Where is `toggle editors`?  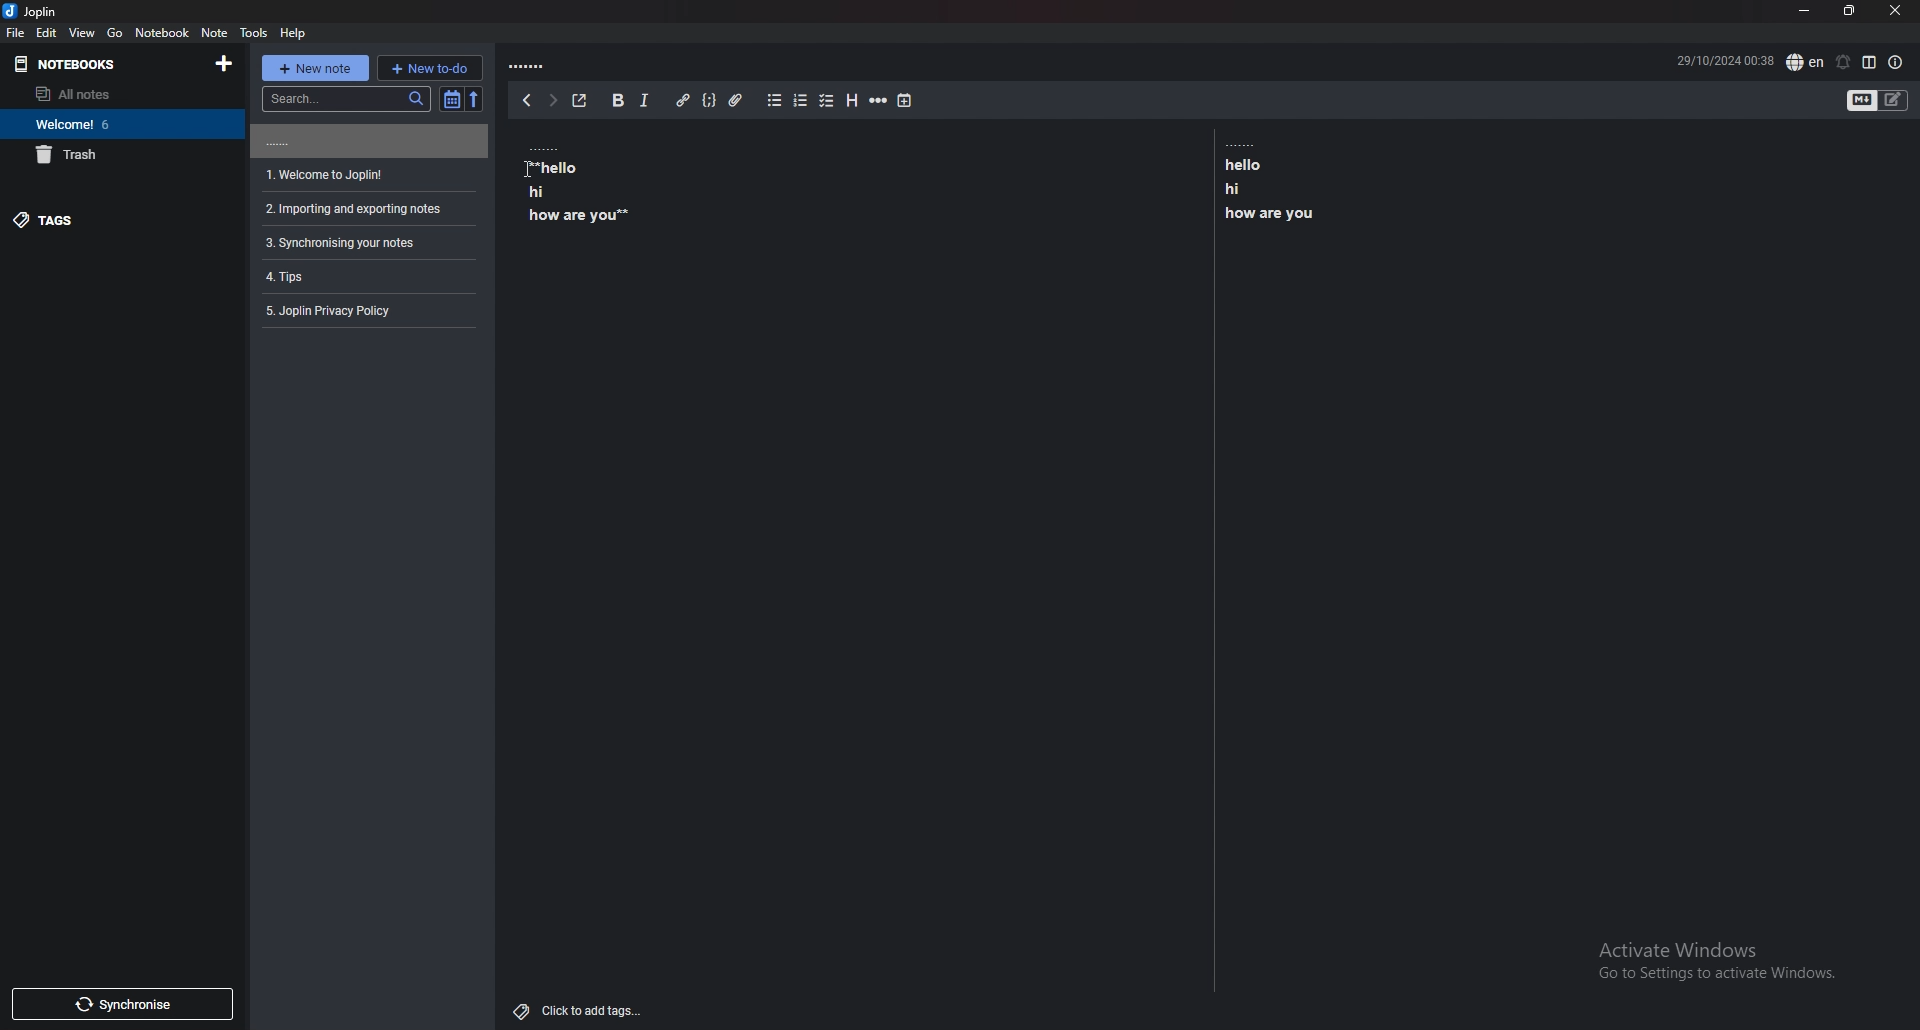 toggle editors is located at coordinates (1893, 100).